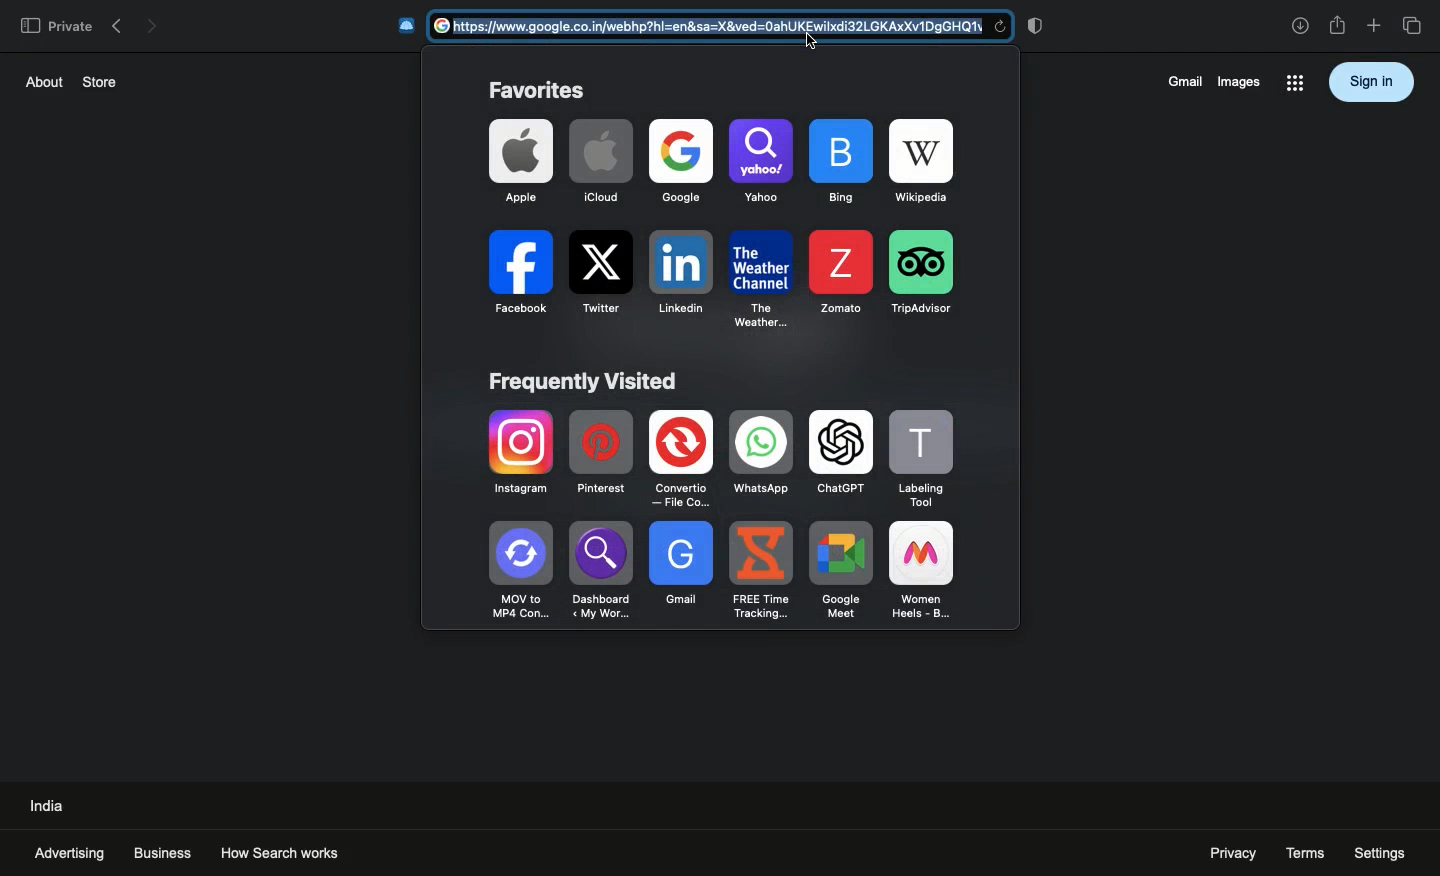 The width and height of the screenshot is (1440, 876). What do you see at coordinates (1373, 26) in the screenshot?
I see `Add tab` at bounding box center [1373, 26].